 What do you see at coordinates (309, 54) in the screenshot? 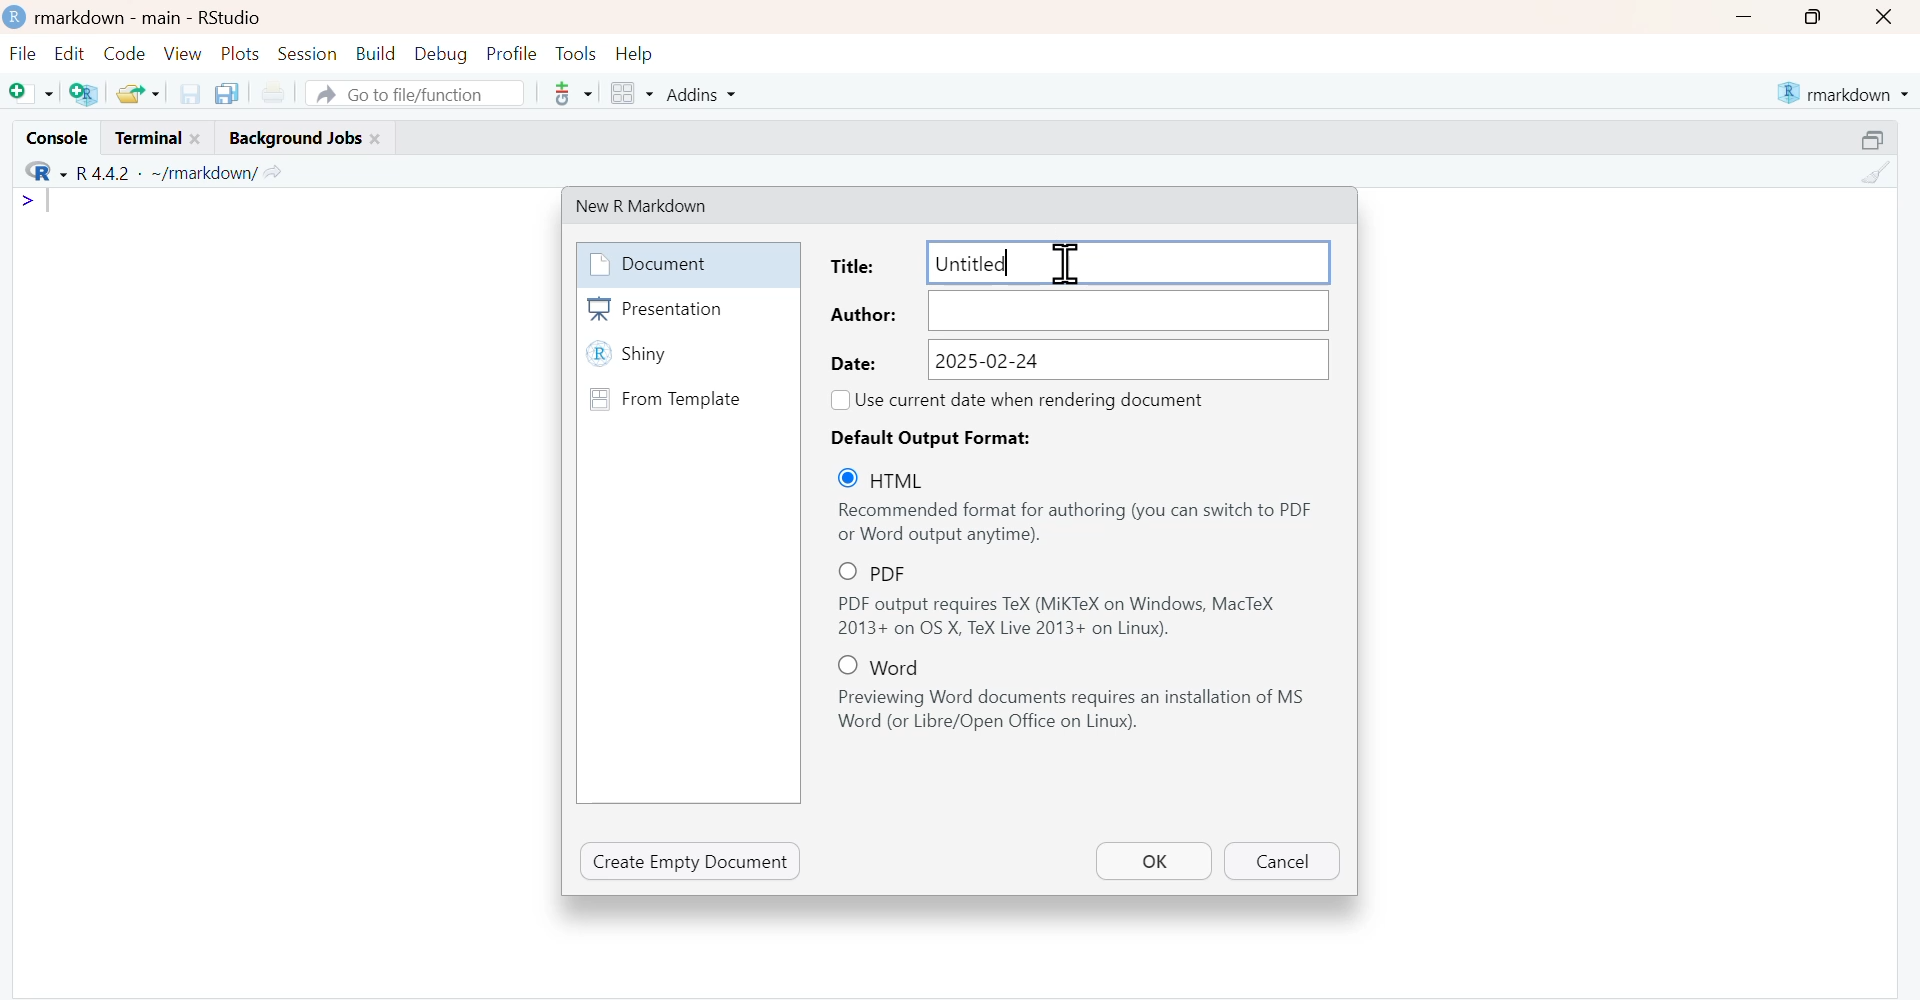
I see `Session` at bounding box center [309, 54].